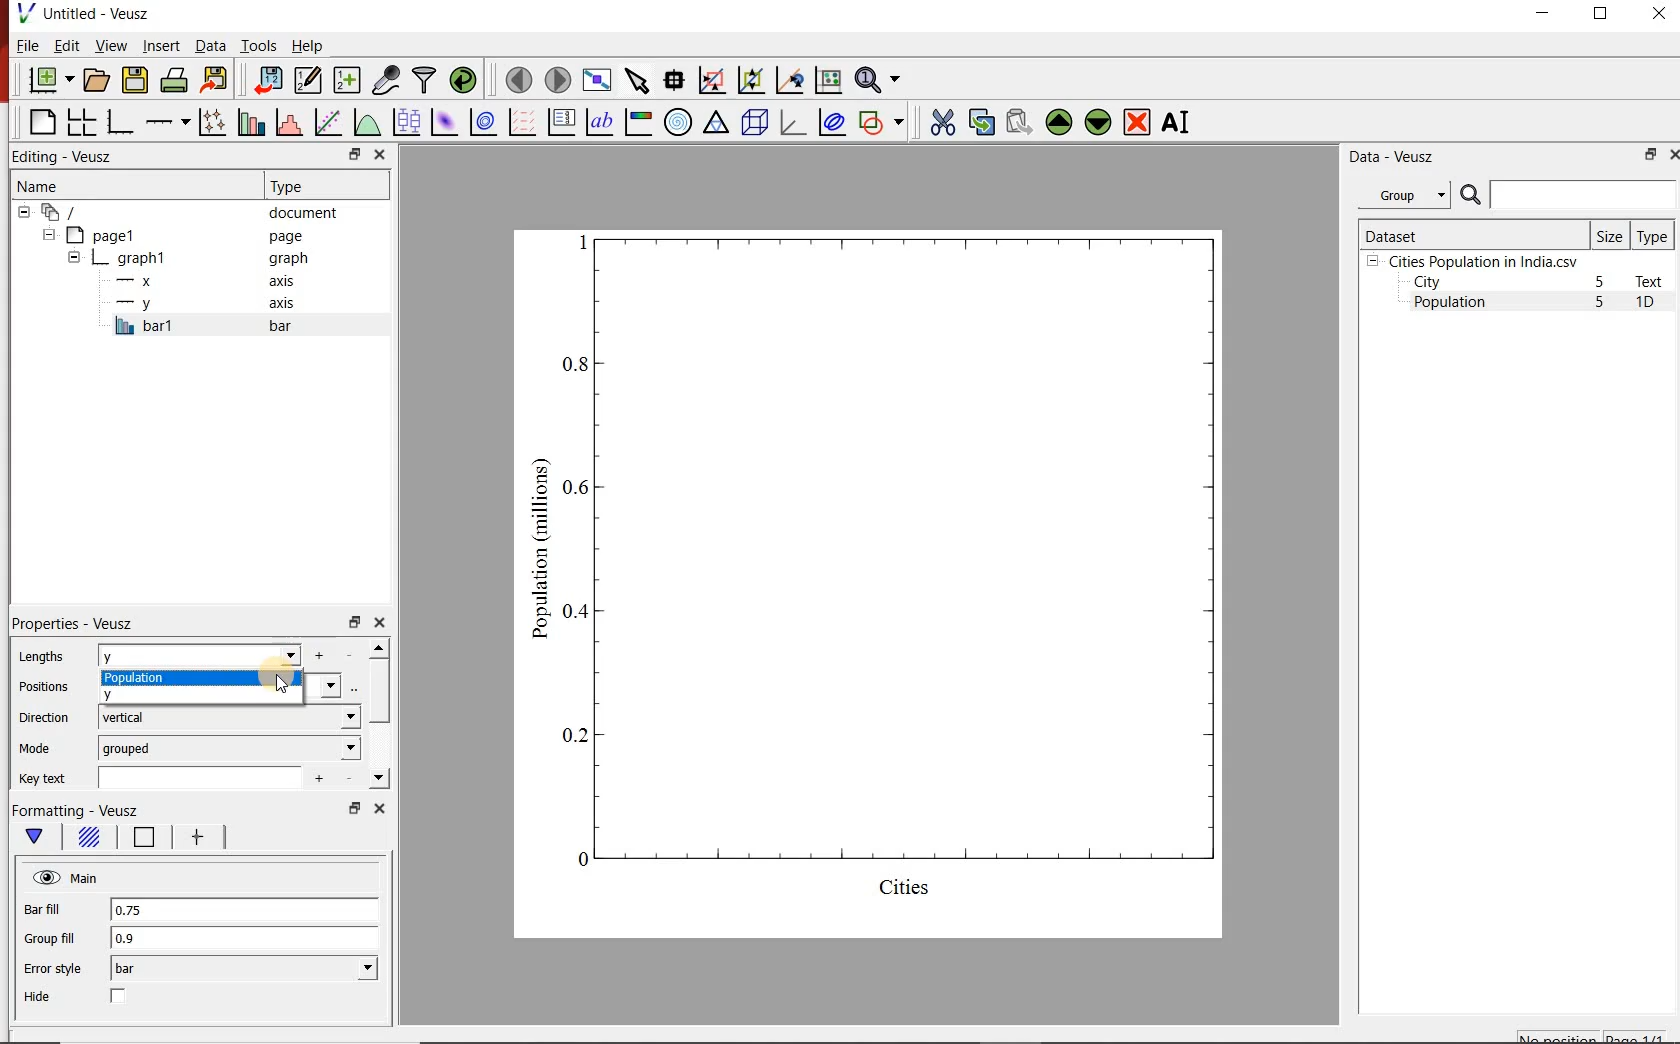 Image resolution: width=1680 pixels, height=1044 pixels. What do you see at coordinates (58, 938) in the screenshot?
I see `Group fill` at bounding box center [58, 938].